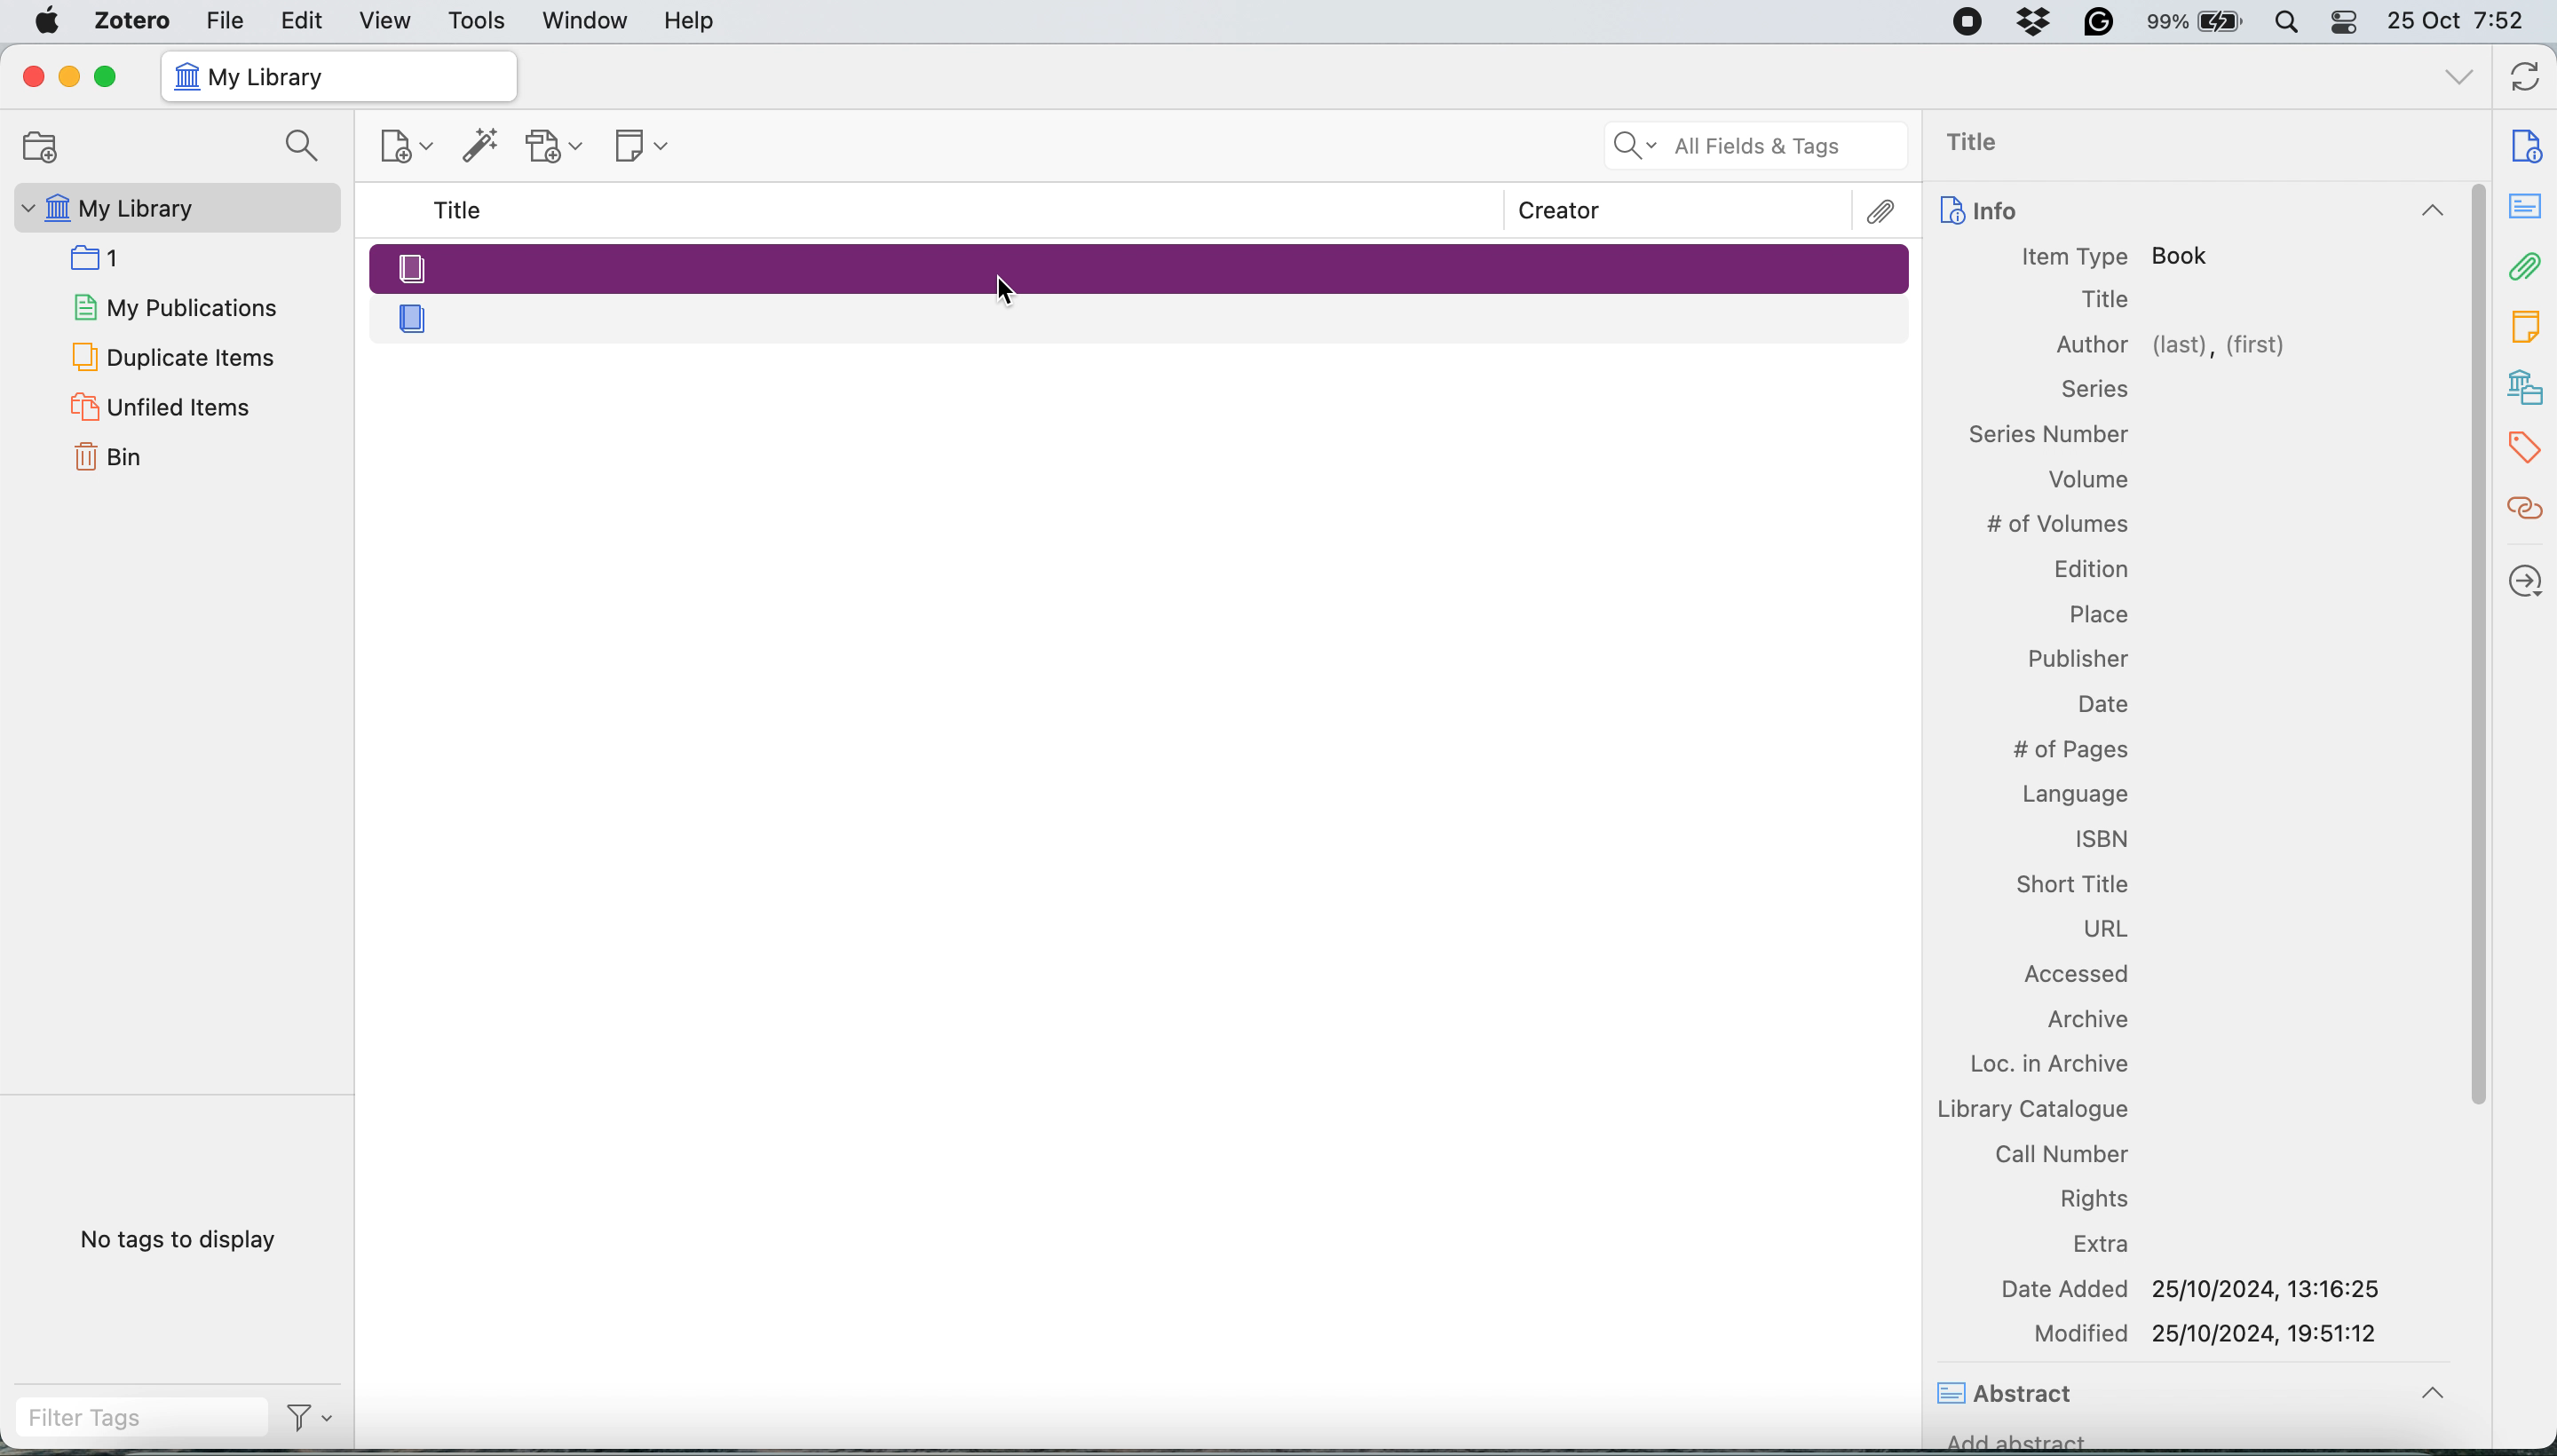  Describe the element at coordinates (2188, 213) in the screenshot. I see `Info` at that location.